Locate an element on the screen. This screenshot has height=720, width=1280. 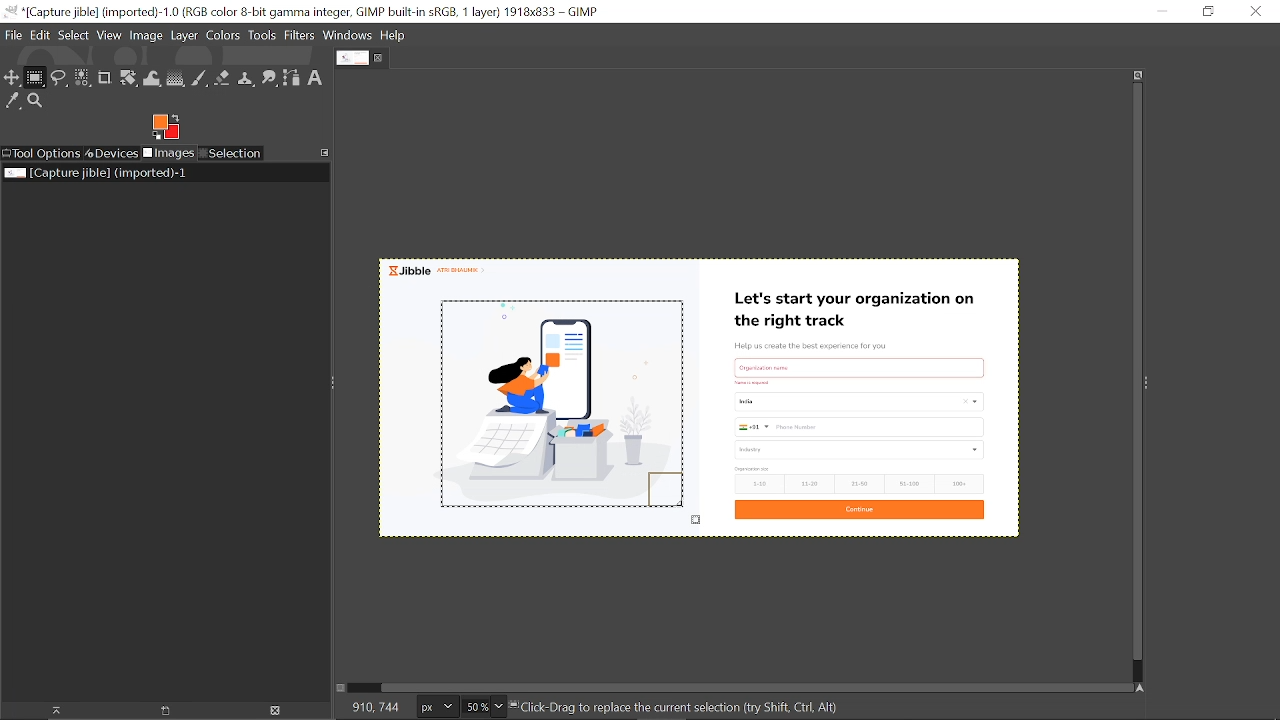
Windows is located at coordinates (347, 36).